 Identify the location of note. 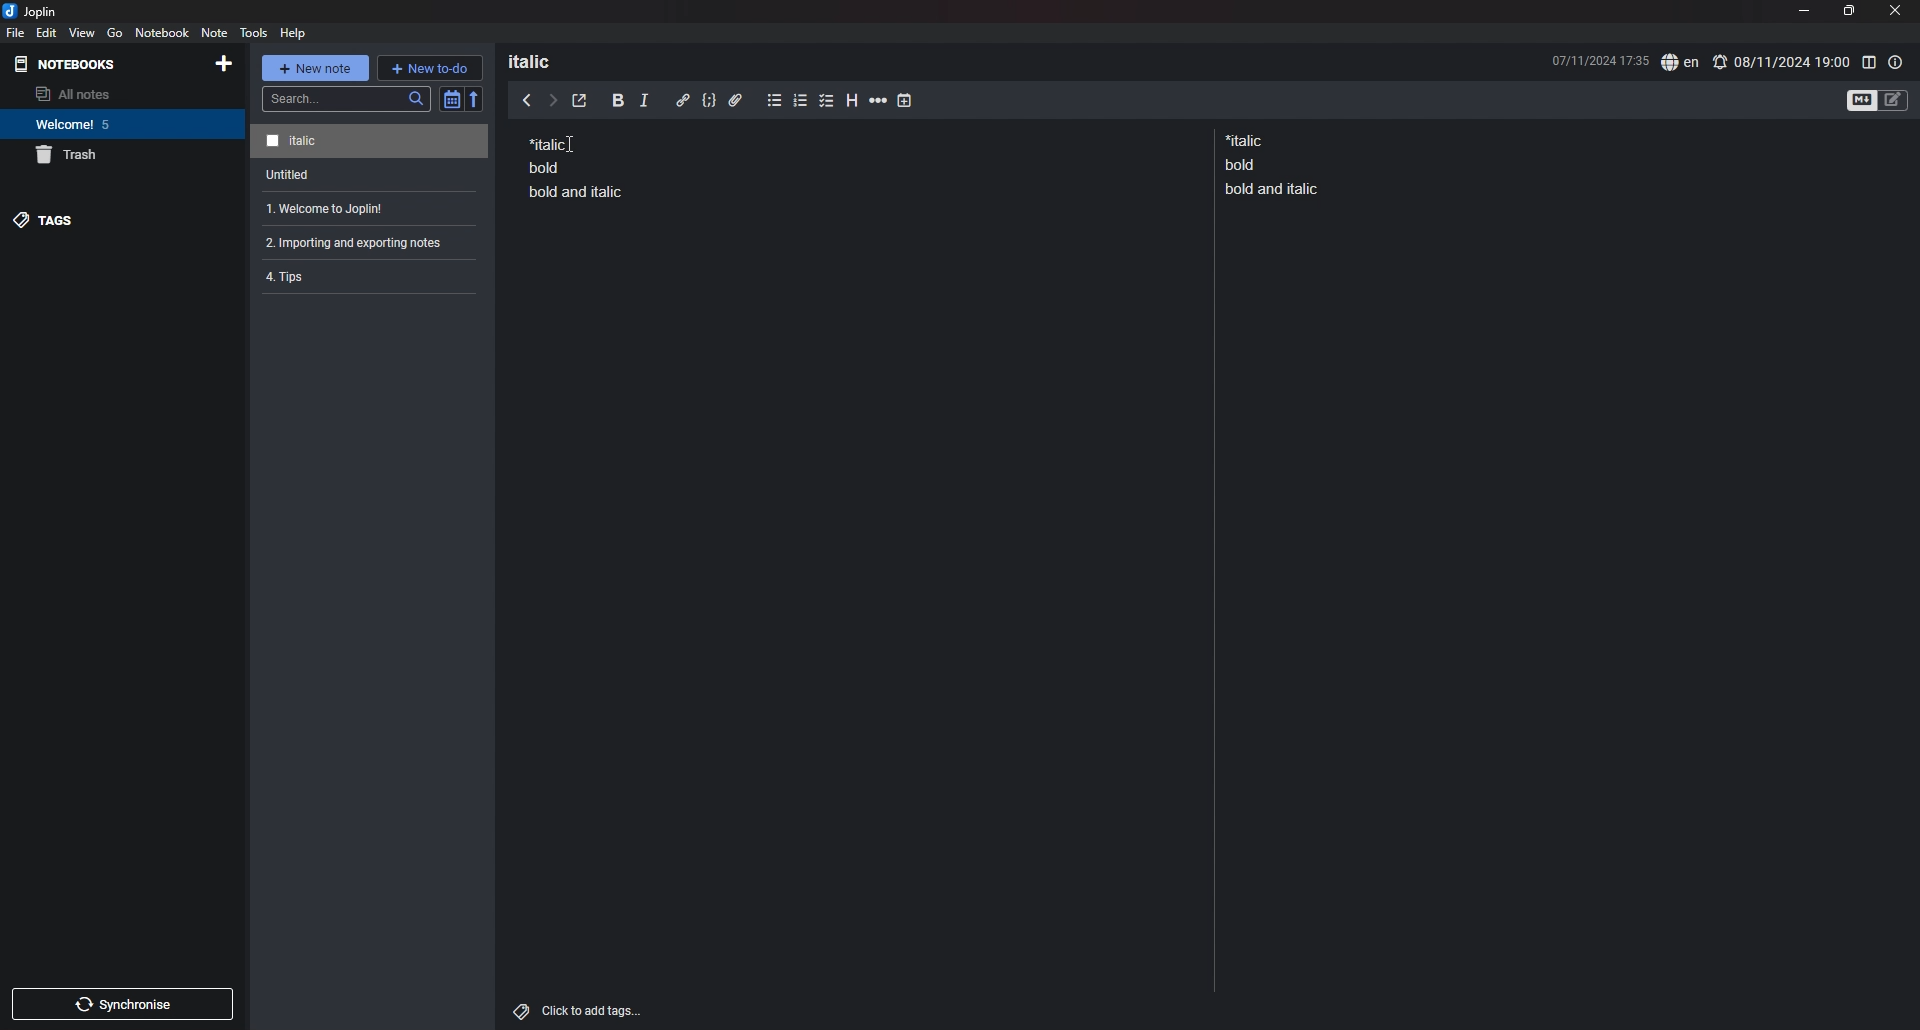
(213, 32).